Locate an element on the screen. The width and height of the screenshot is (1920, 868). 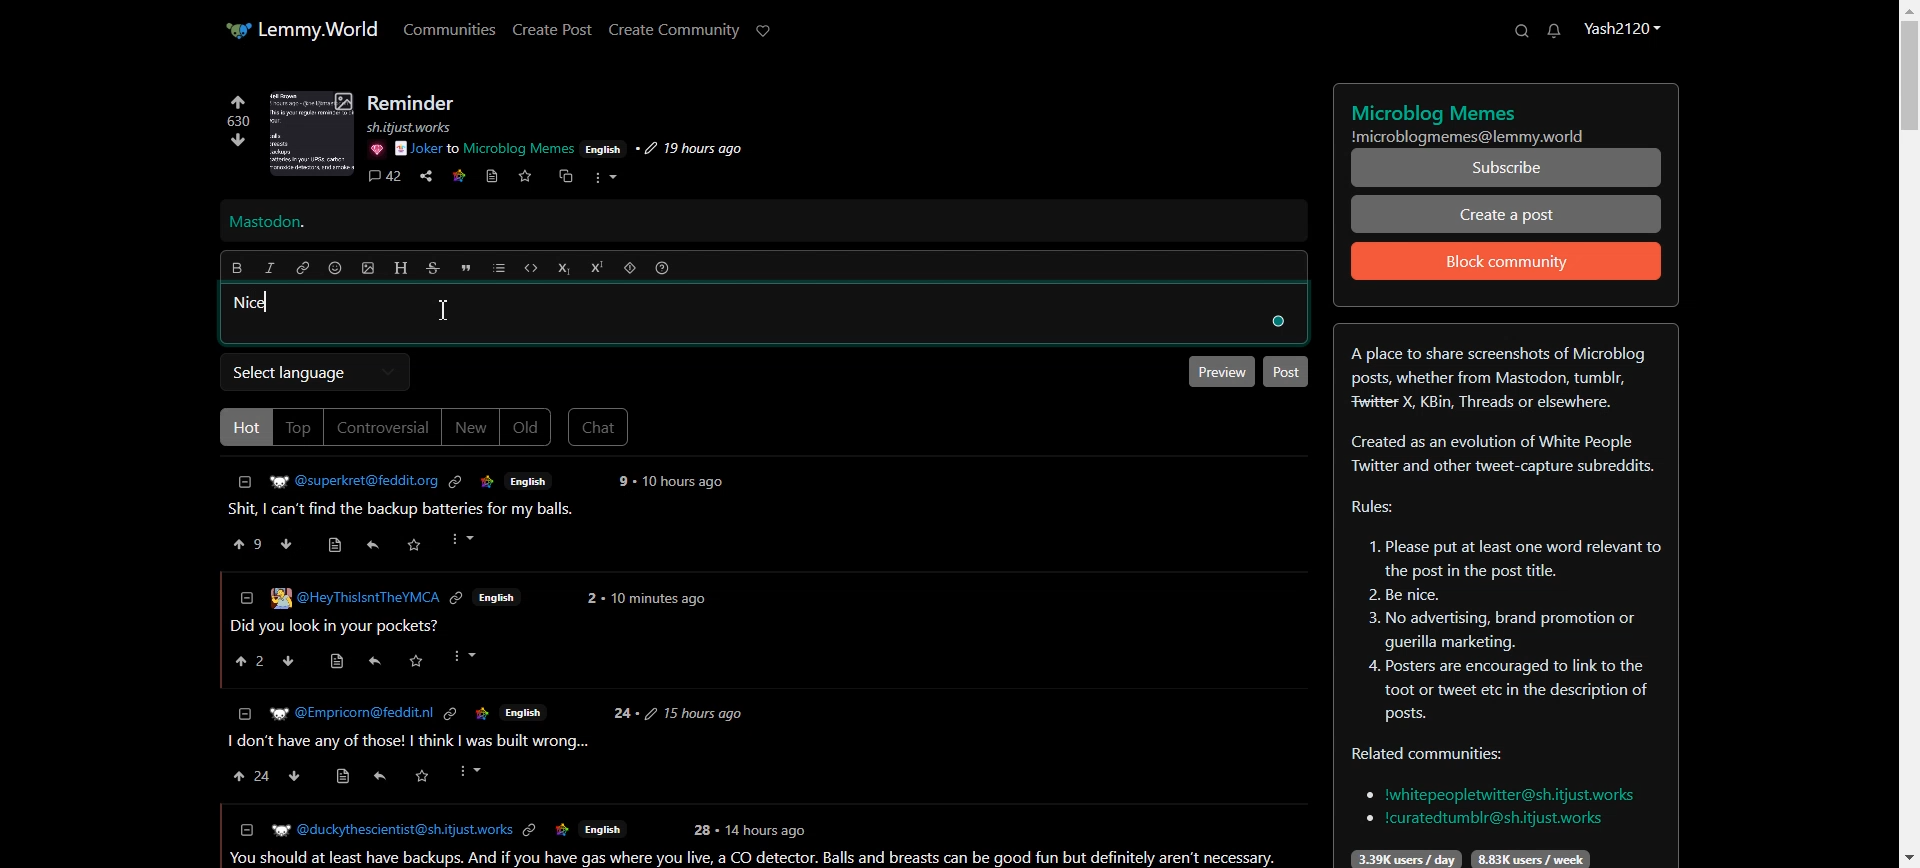
Select language is located at coordinates (314, 372).